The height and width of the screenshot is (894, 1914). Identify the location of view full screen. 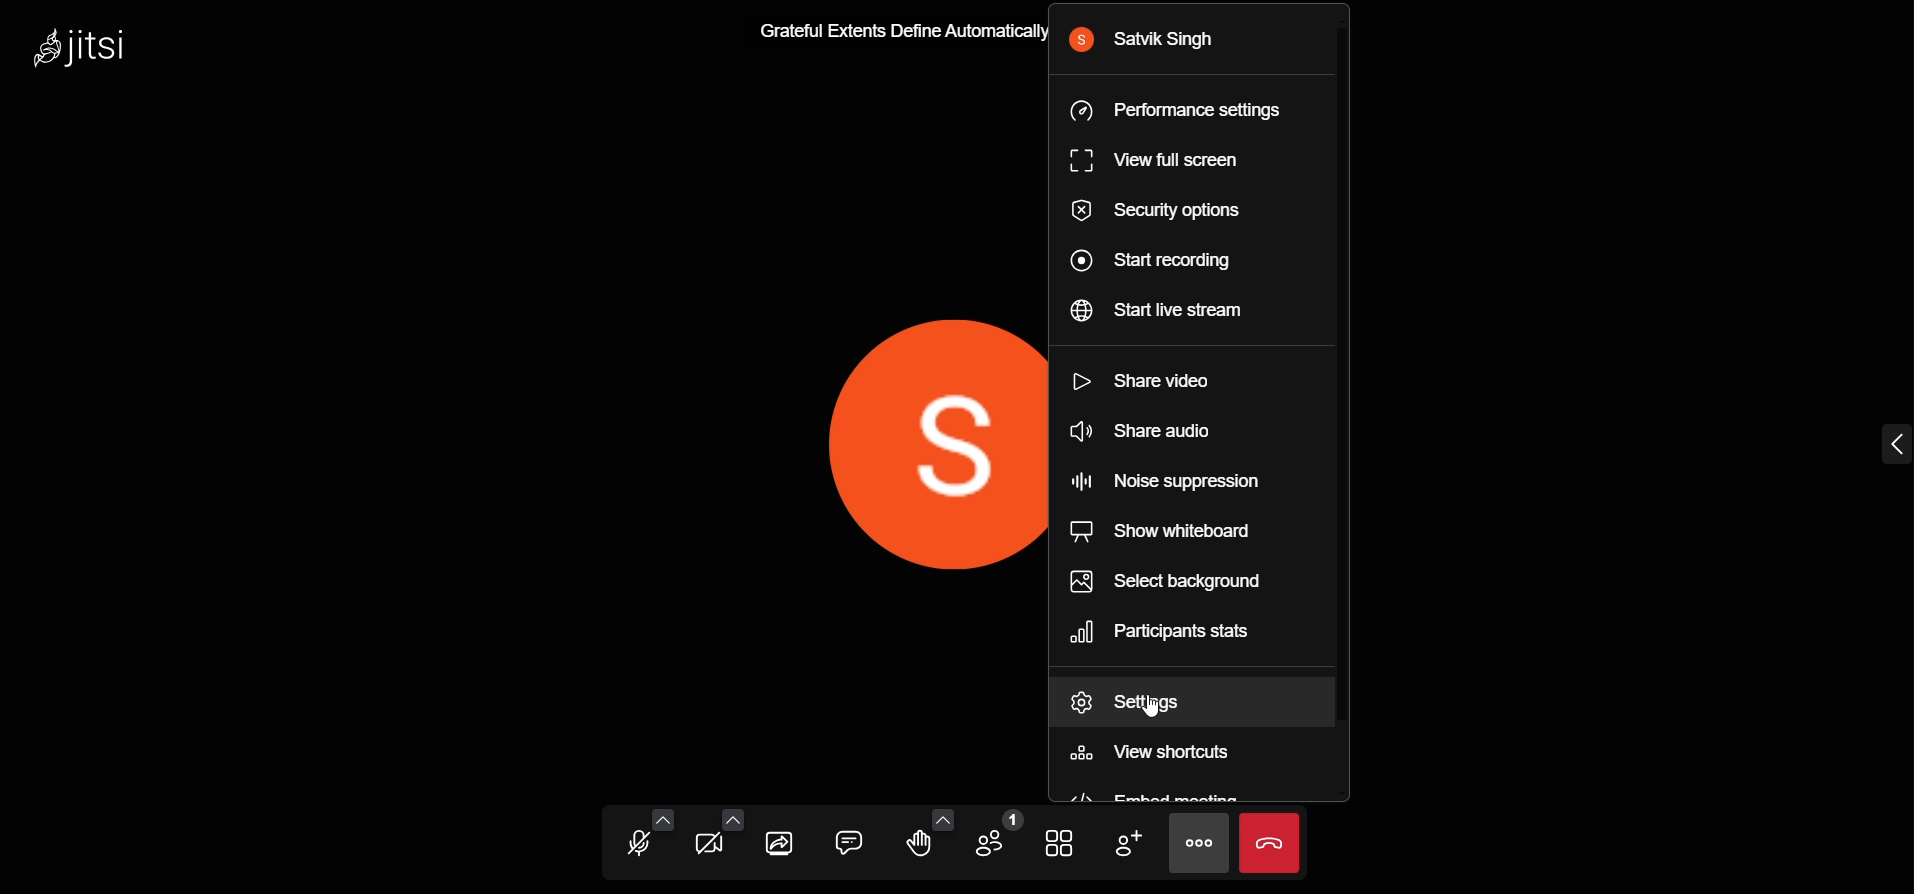
(1164, 161).